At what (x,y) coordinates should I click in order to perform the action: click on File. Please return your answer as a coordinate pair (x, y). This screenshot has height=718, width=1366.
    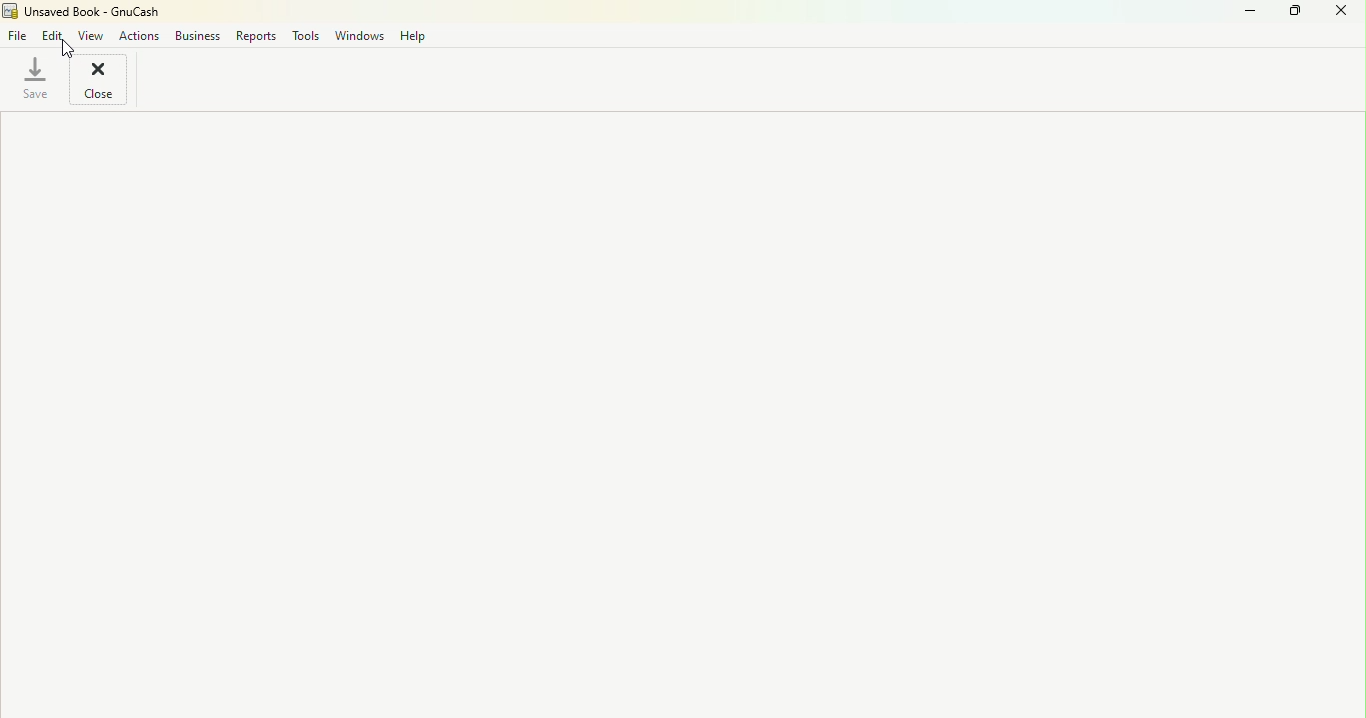
    Looking at the image, I should click on (18, 36).